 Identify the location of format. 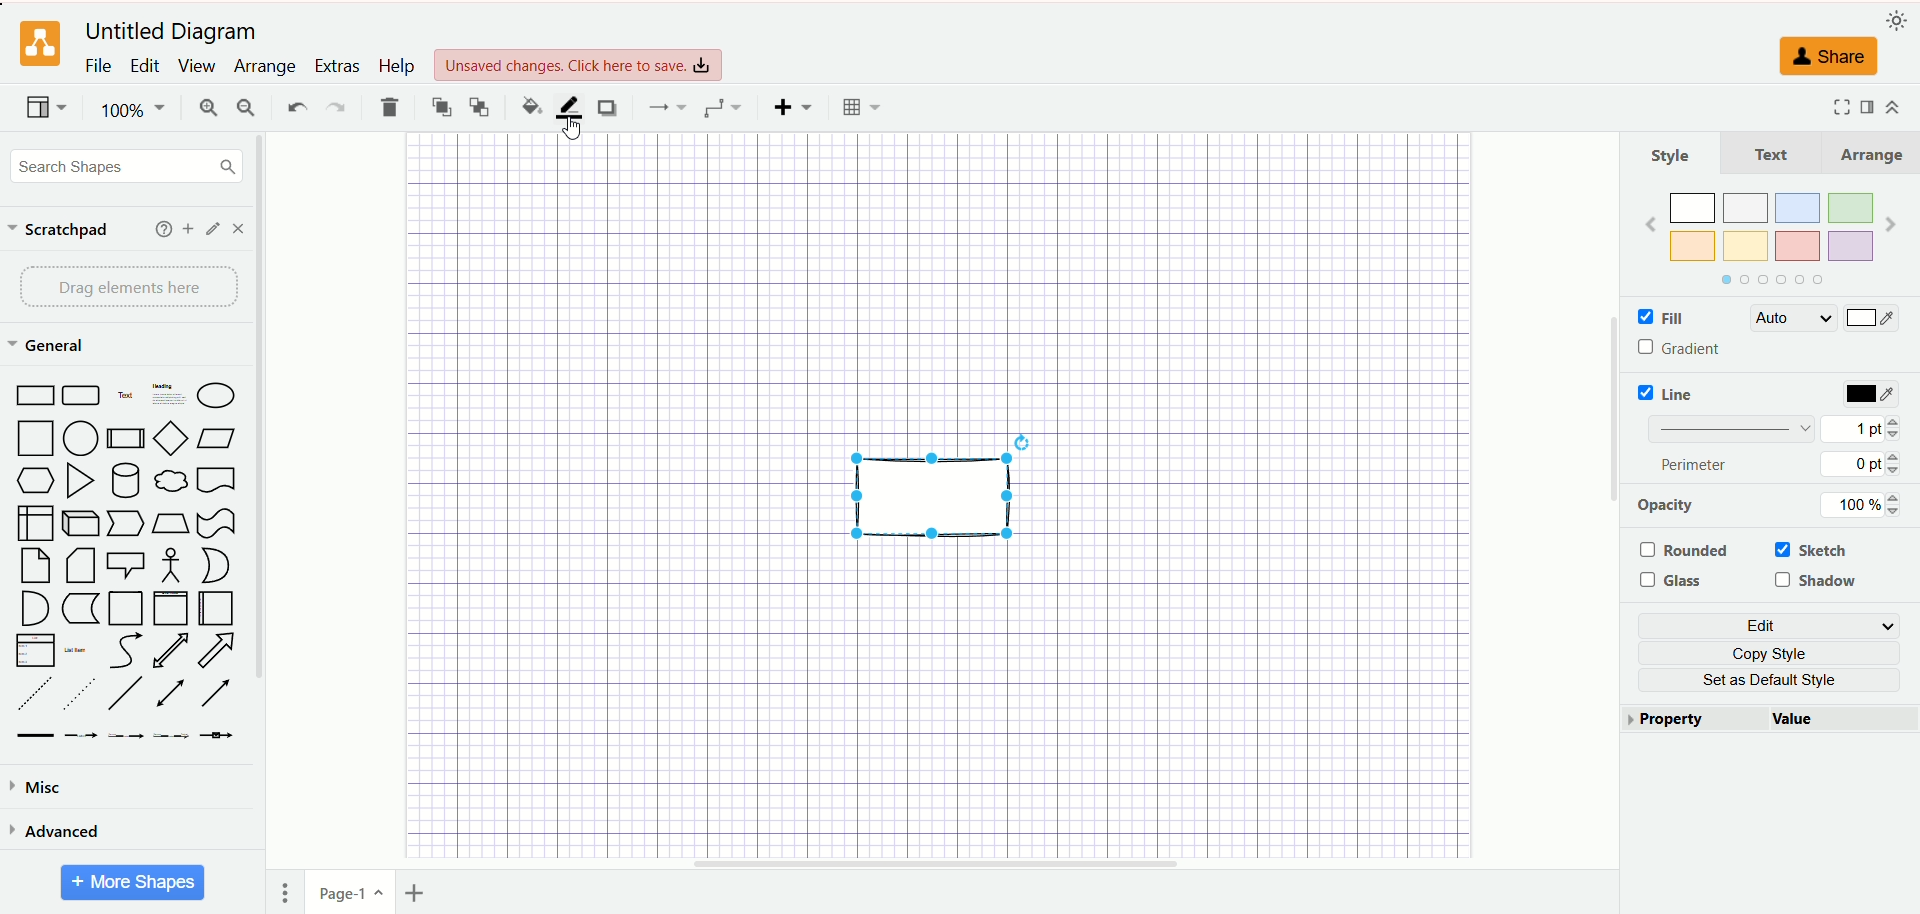
(1868, 110).